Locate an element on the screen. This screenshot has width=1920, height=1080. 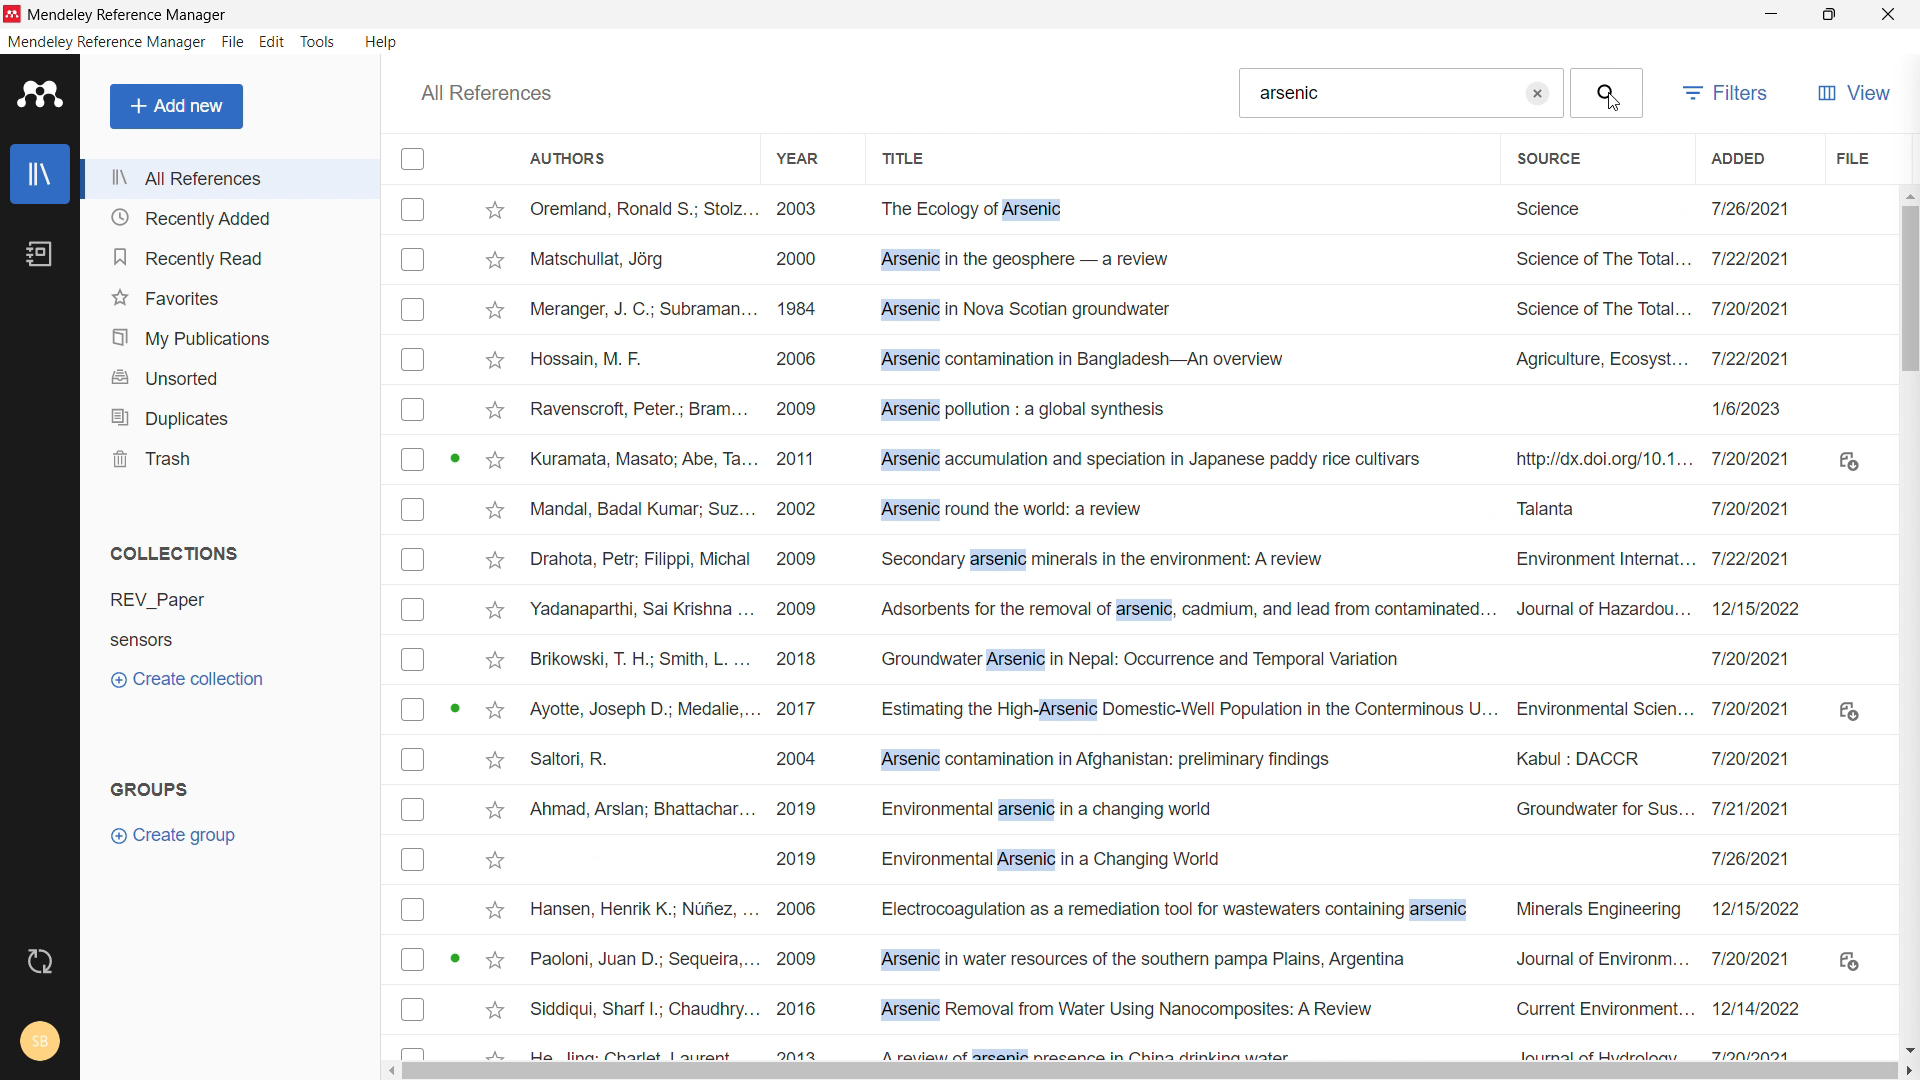
recently read is located at coordinates (229, 255).